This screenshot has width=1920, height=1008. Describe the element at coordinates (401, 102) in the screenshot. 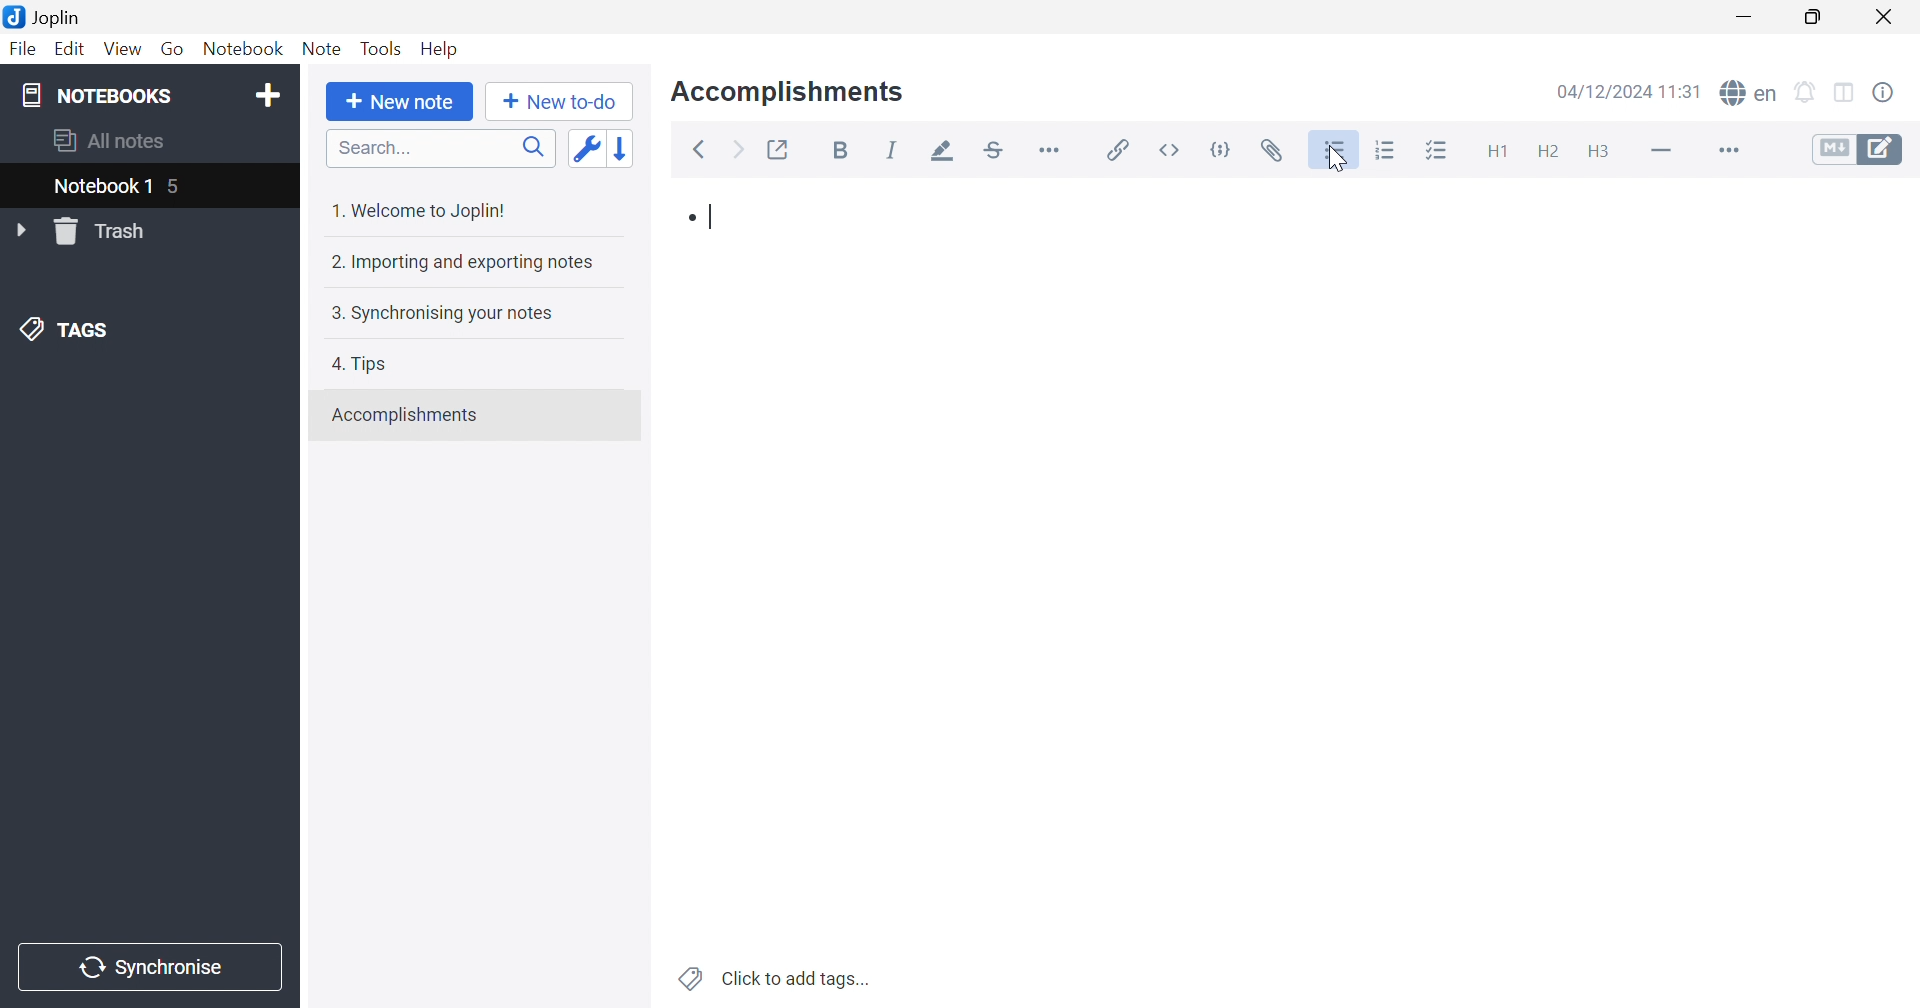

I see `New note` at that location.